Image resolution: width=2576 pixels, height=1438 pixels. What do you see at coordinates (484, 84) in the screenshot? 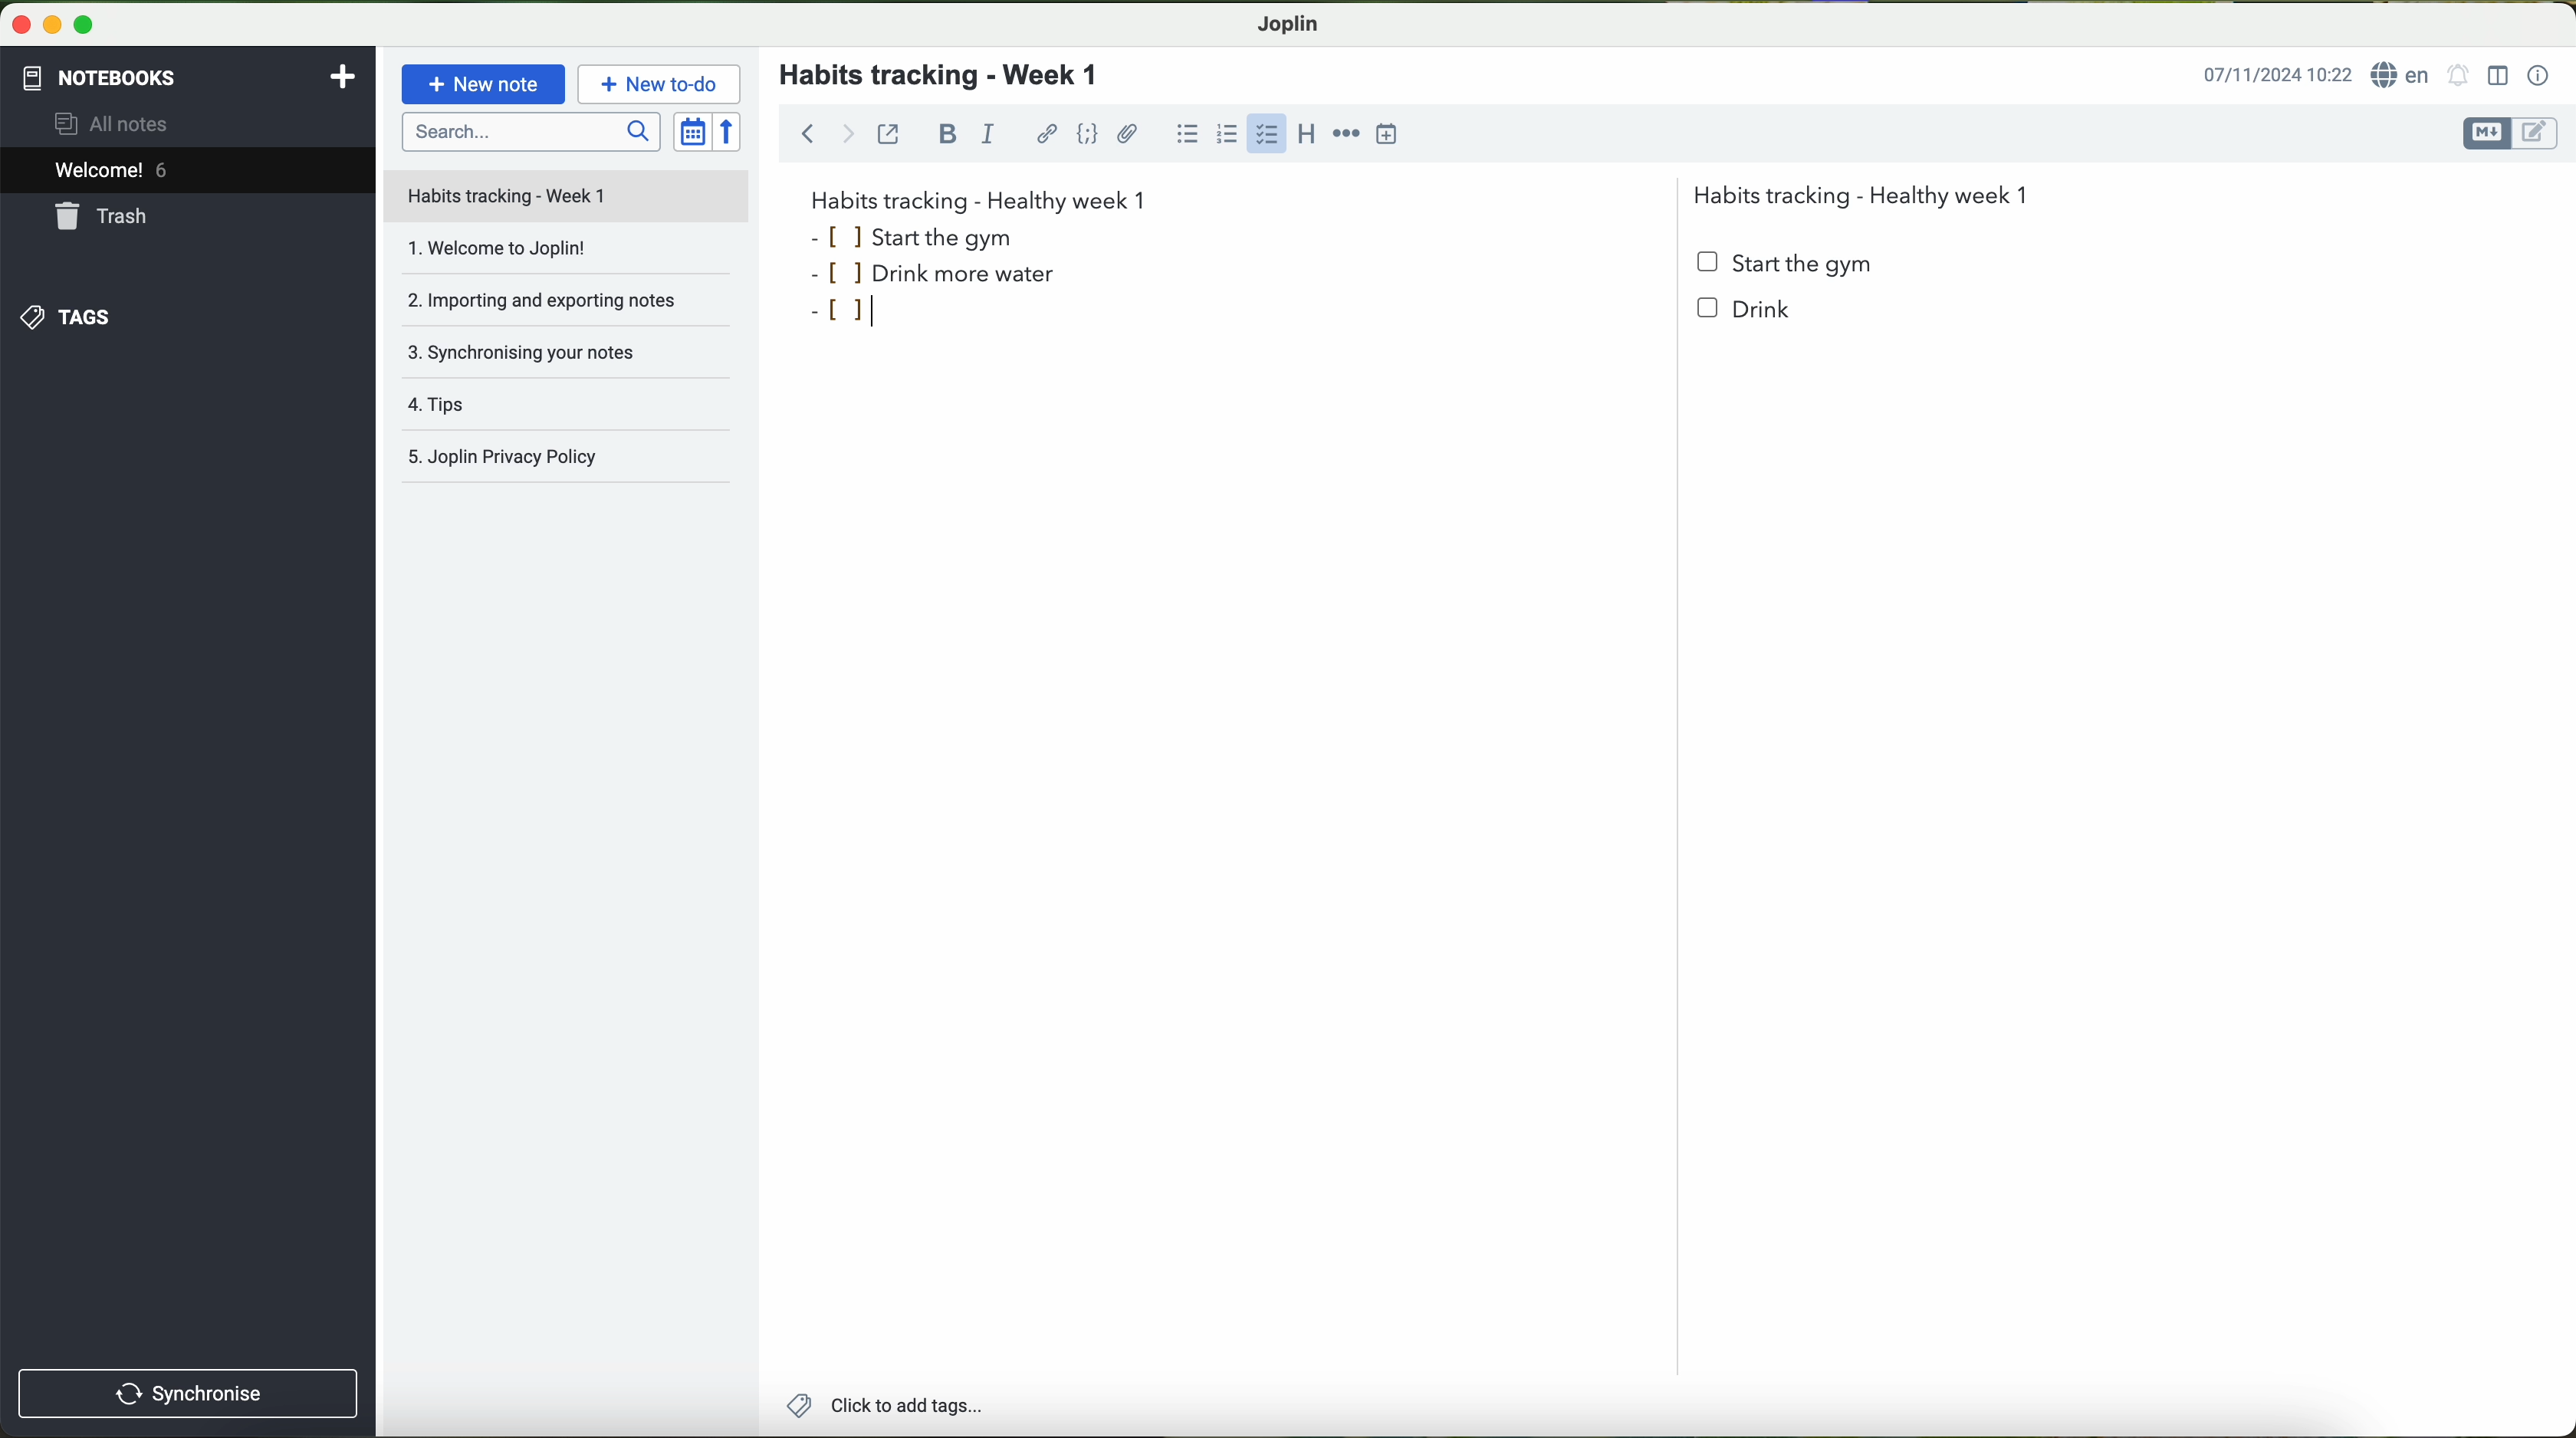
I see `new note button` at bounding box center [484, 84].